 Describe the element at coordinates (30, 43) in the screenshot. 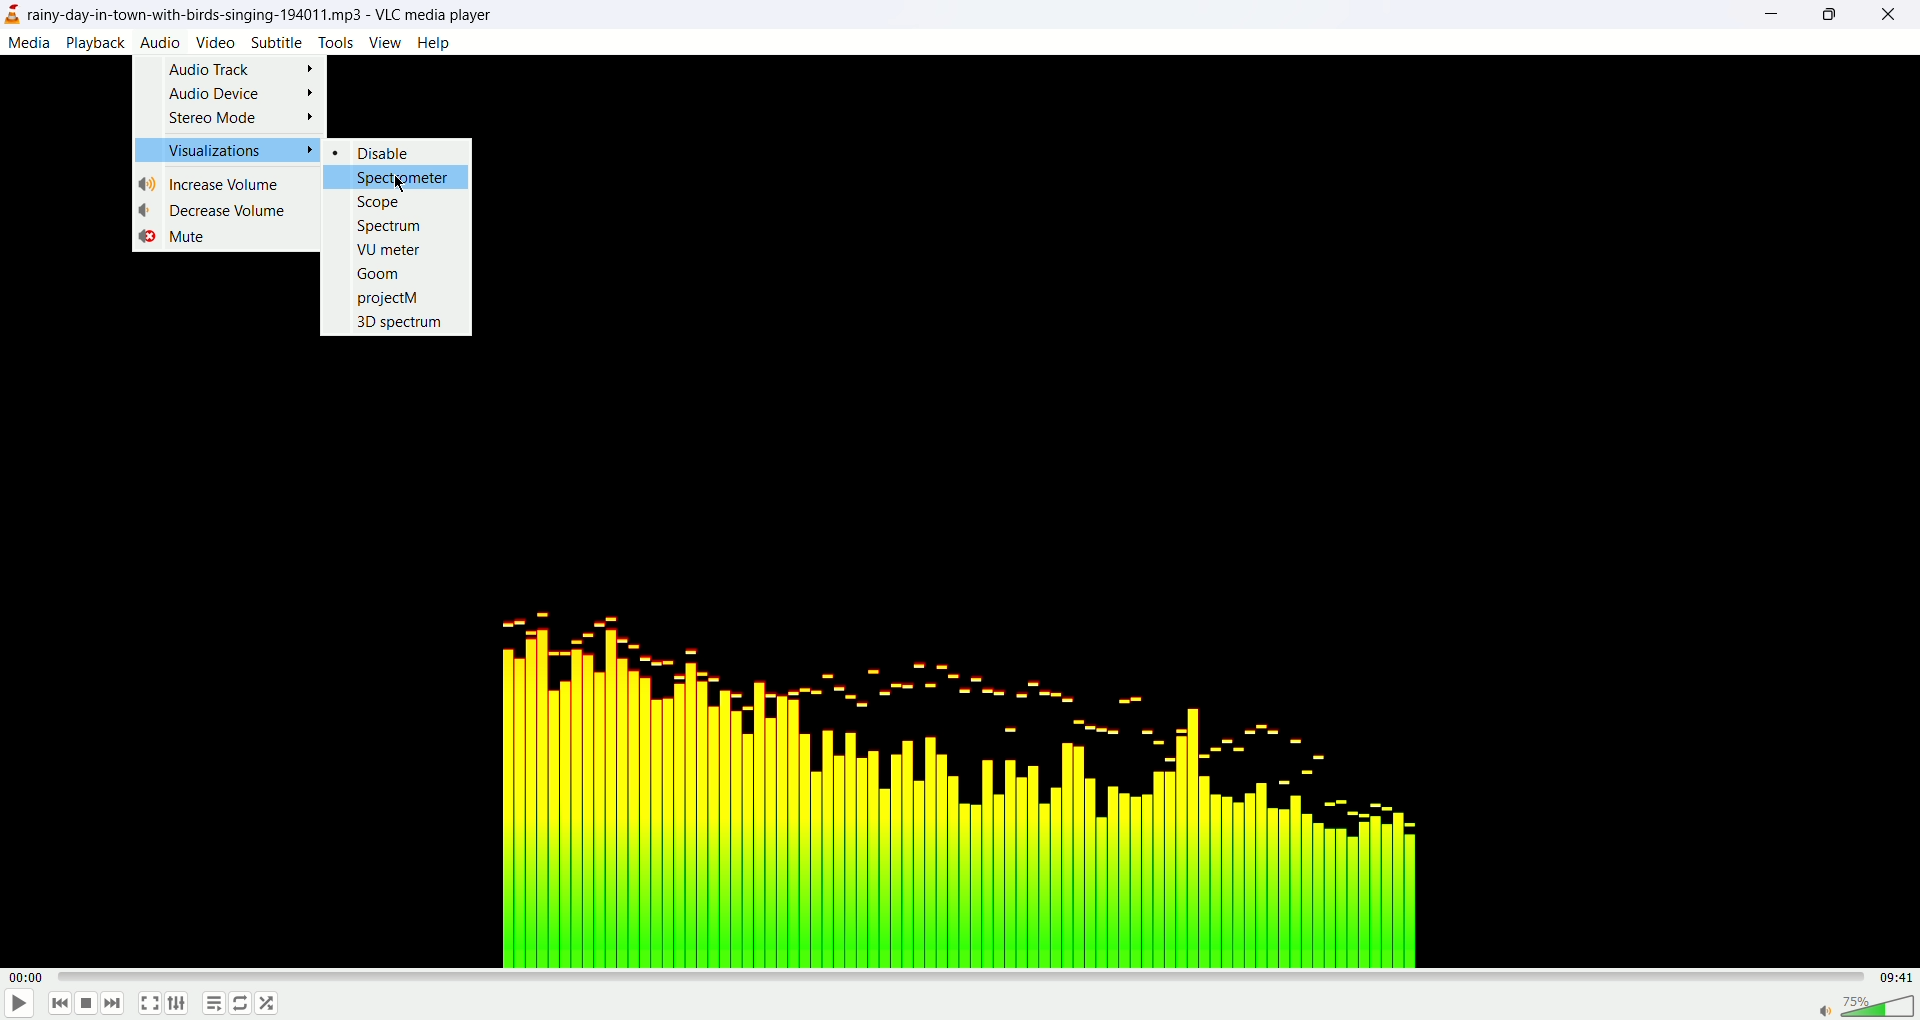

I see `media` at that location.